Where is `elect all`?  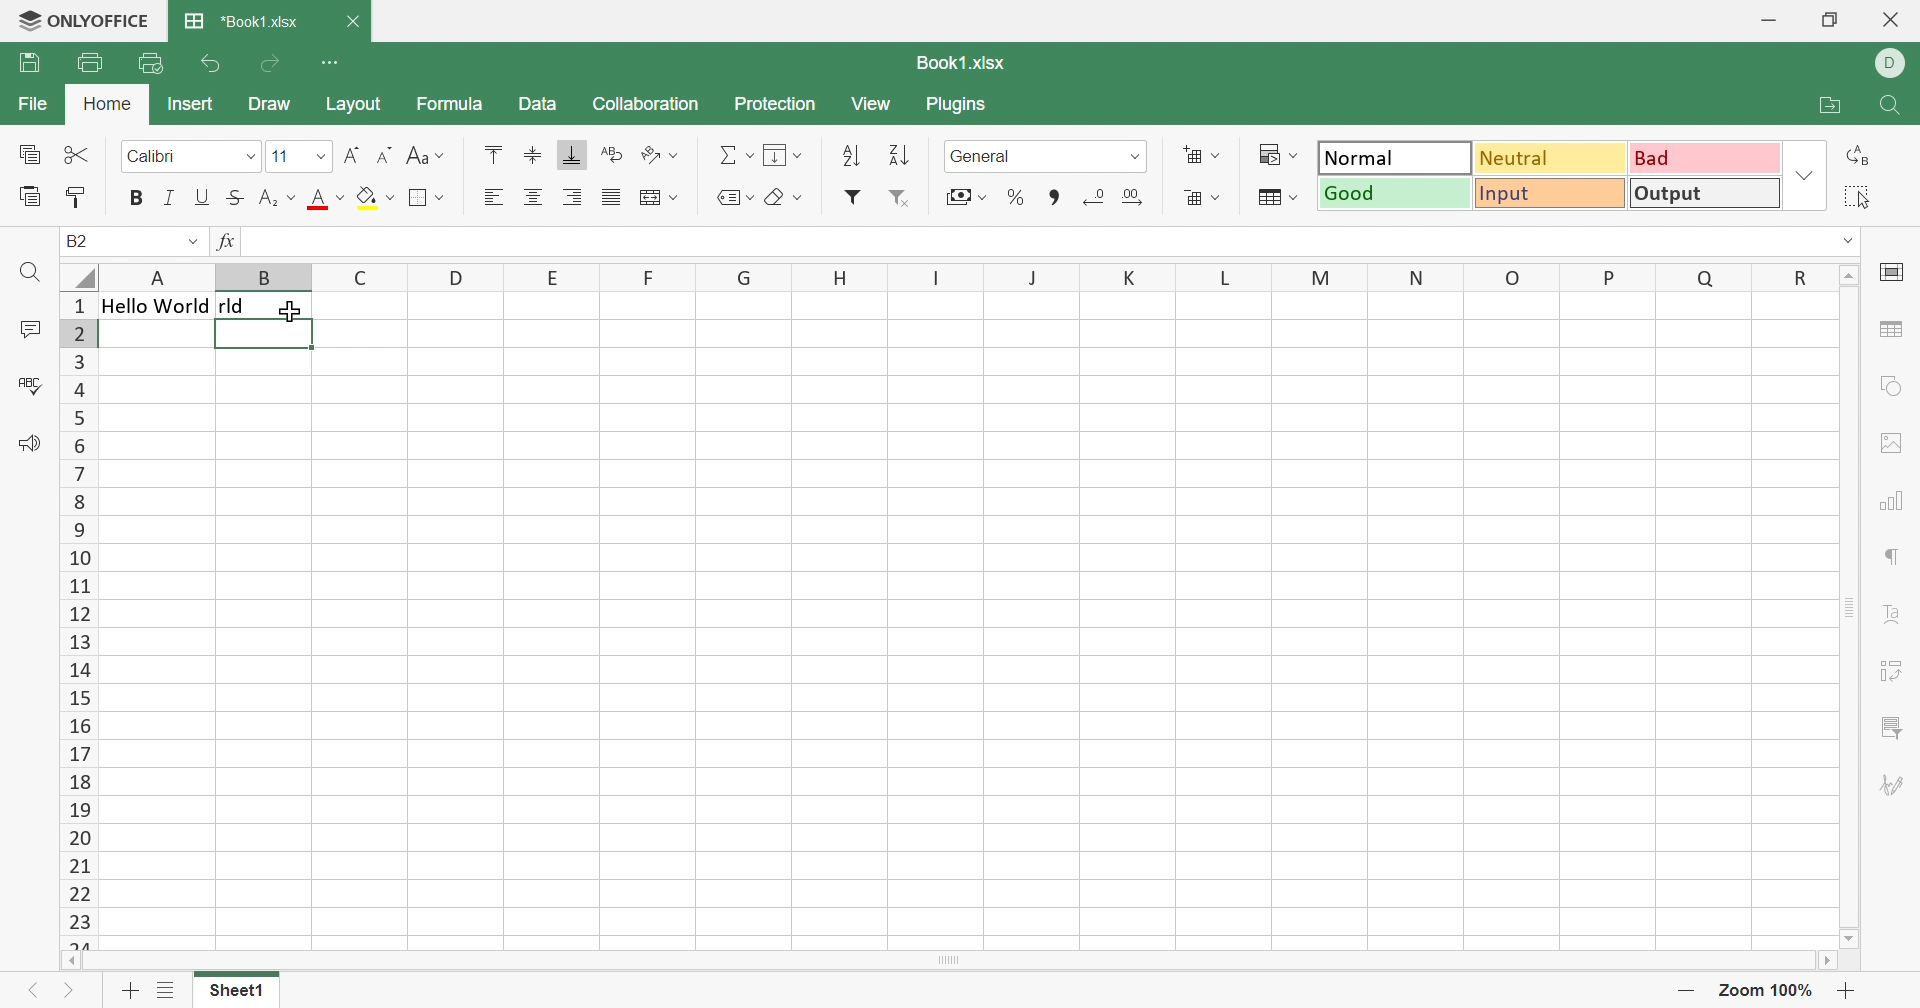
elect all is located at coordinates (1865, 197).